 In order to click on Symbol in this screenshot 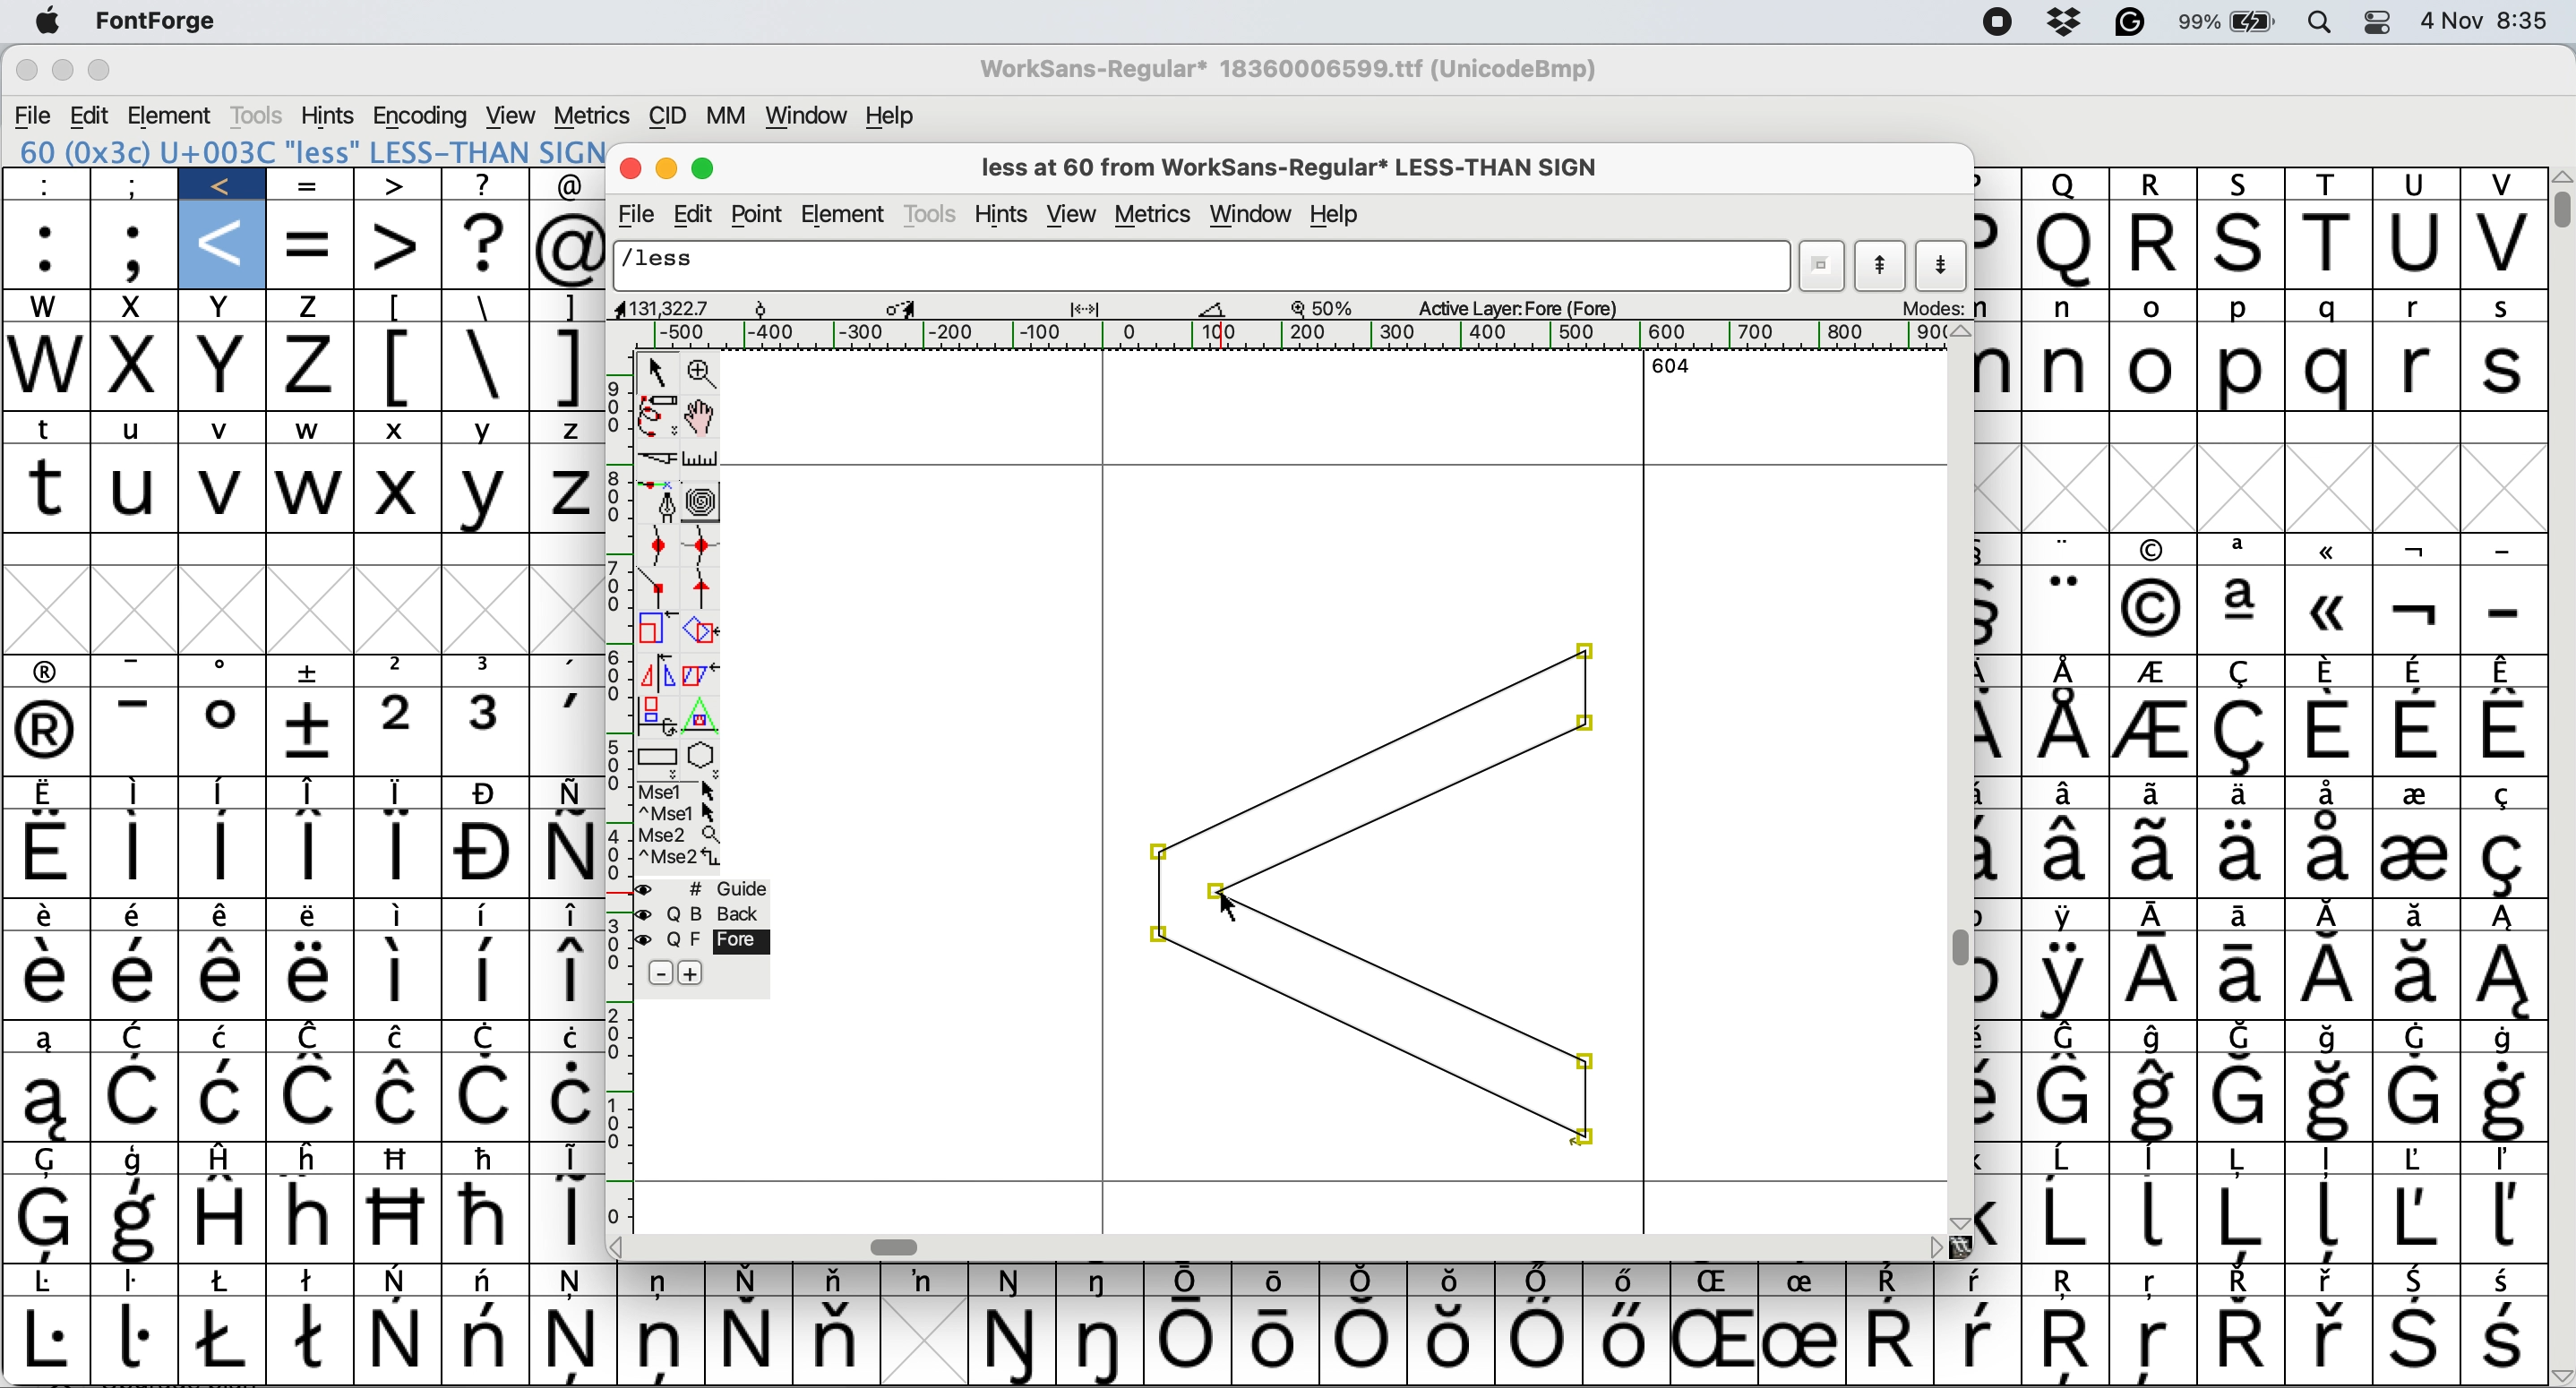, I will do `click(2153, 1346)`.